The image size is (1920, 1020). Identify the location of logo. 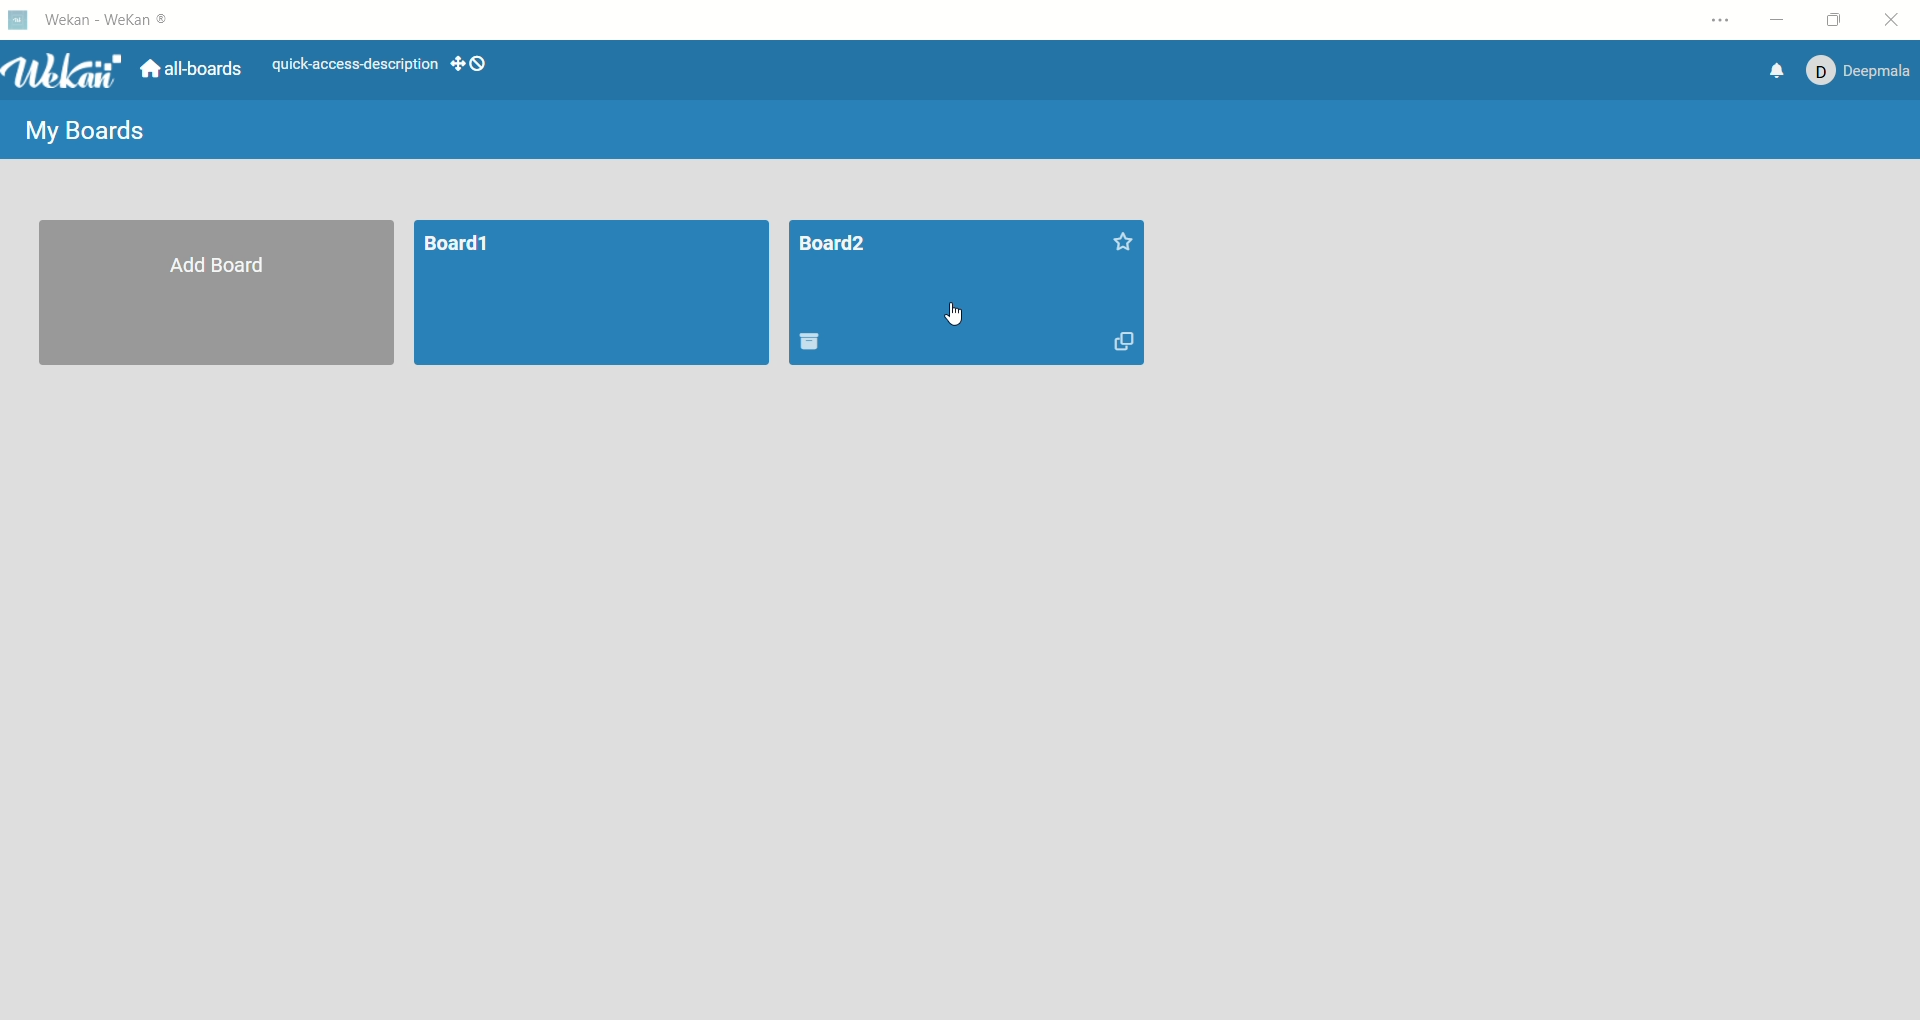
(22, 17).